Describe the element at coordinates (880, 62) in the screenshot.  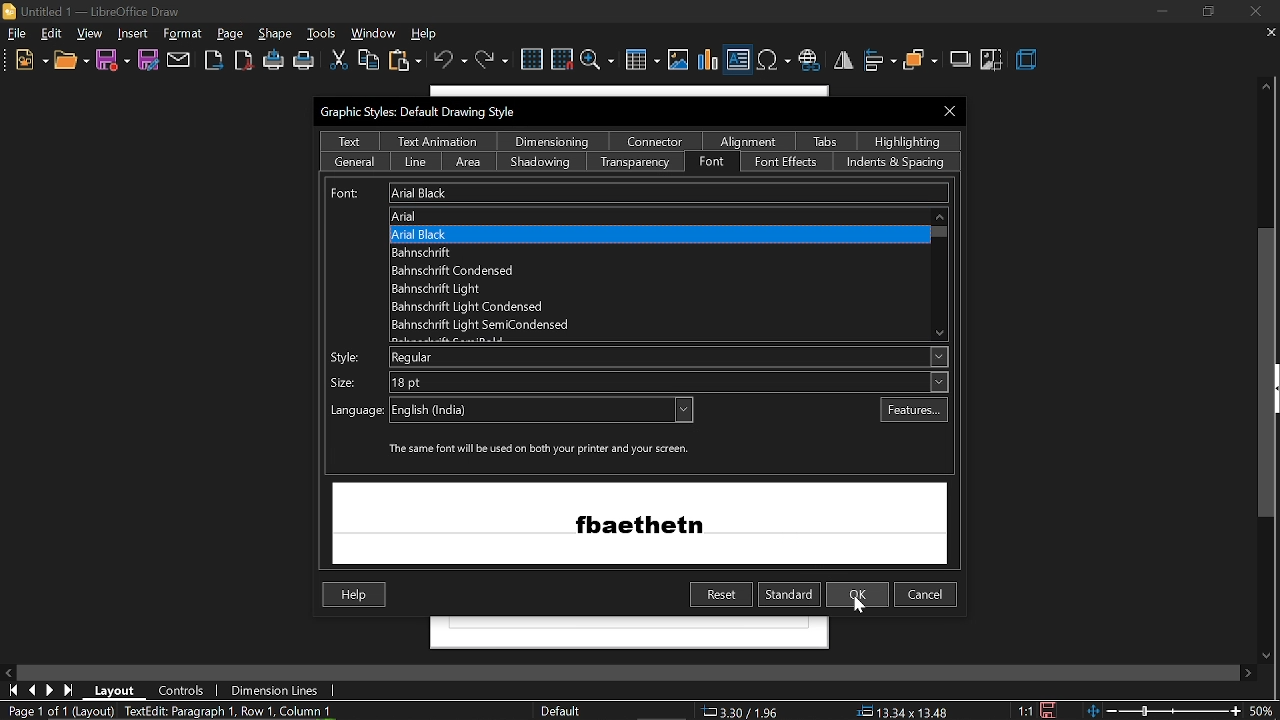
I see `align` at that location.